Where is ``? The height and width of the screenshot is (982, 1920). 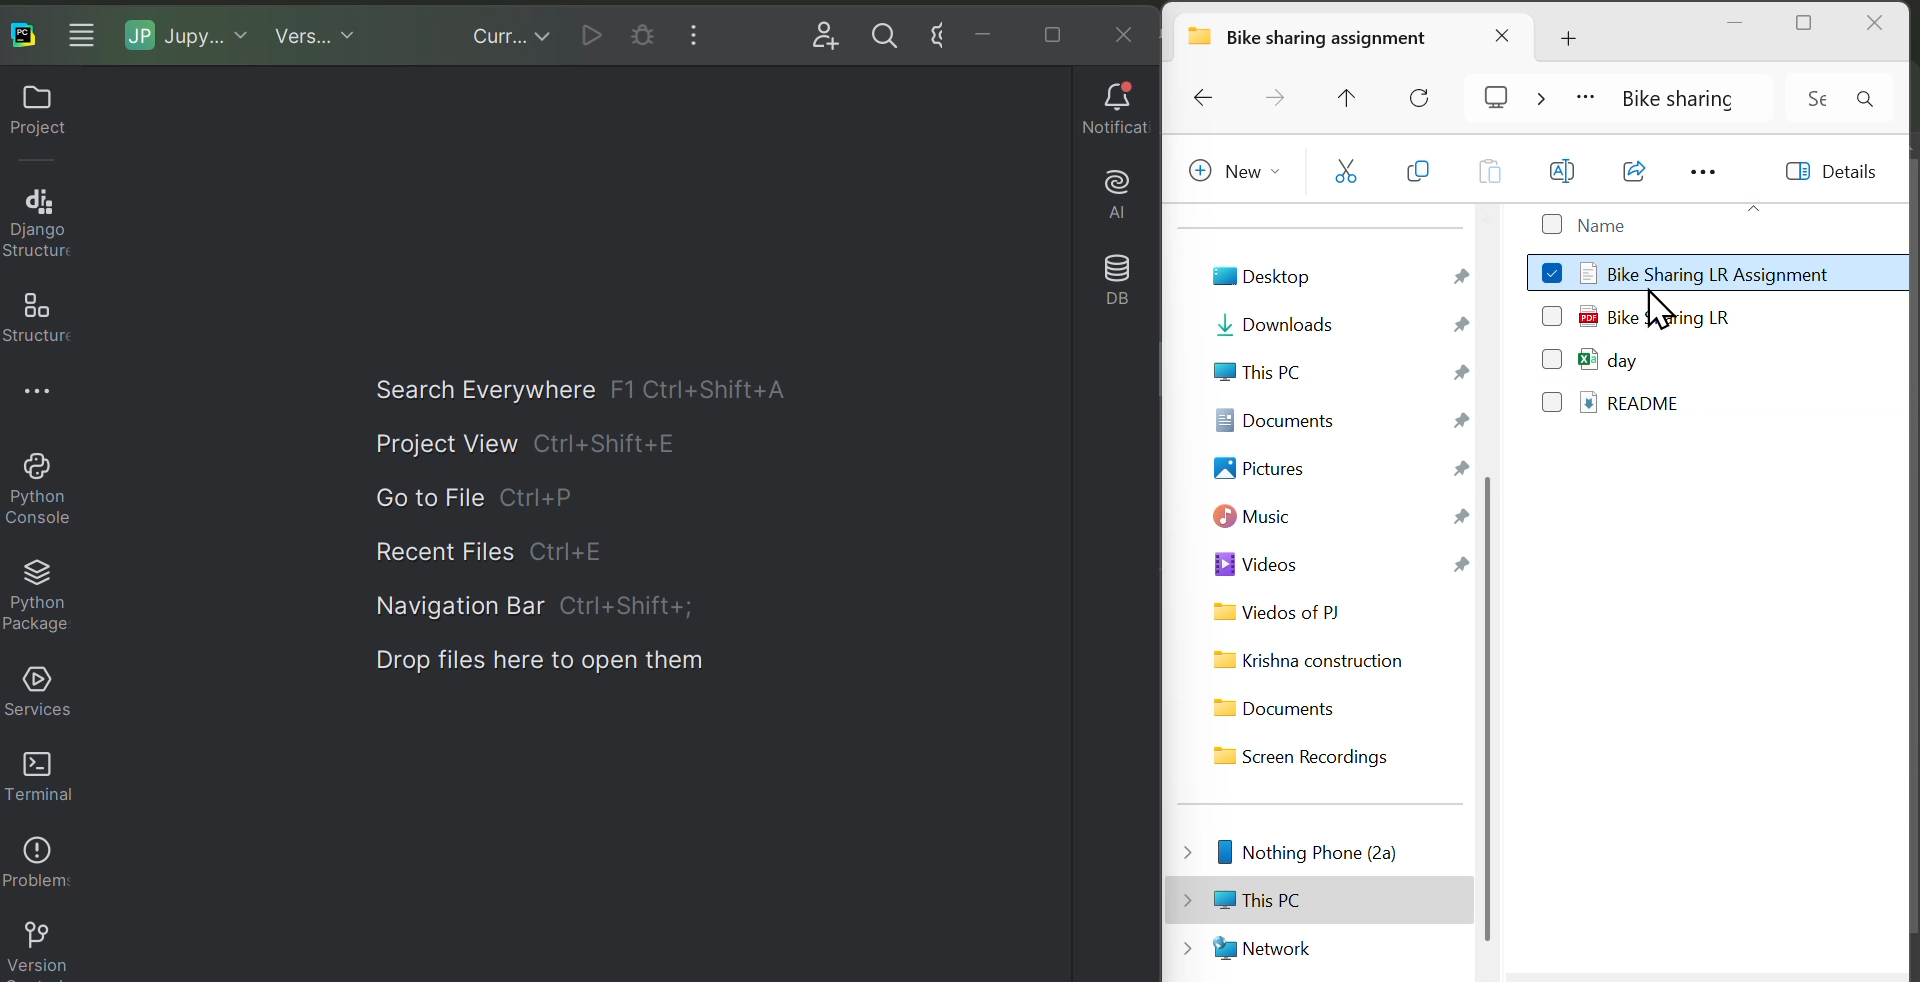  is located at coordinates (1813, 98).